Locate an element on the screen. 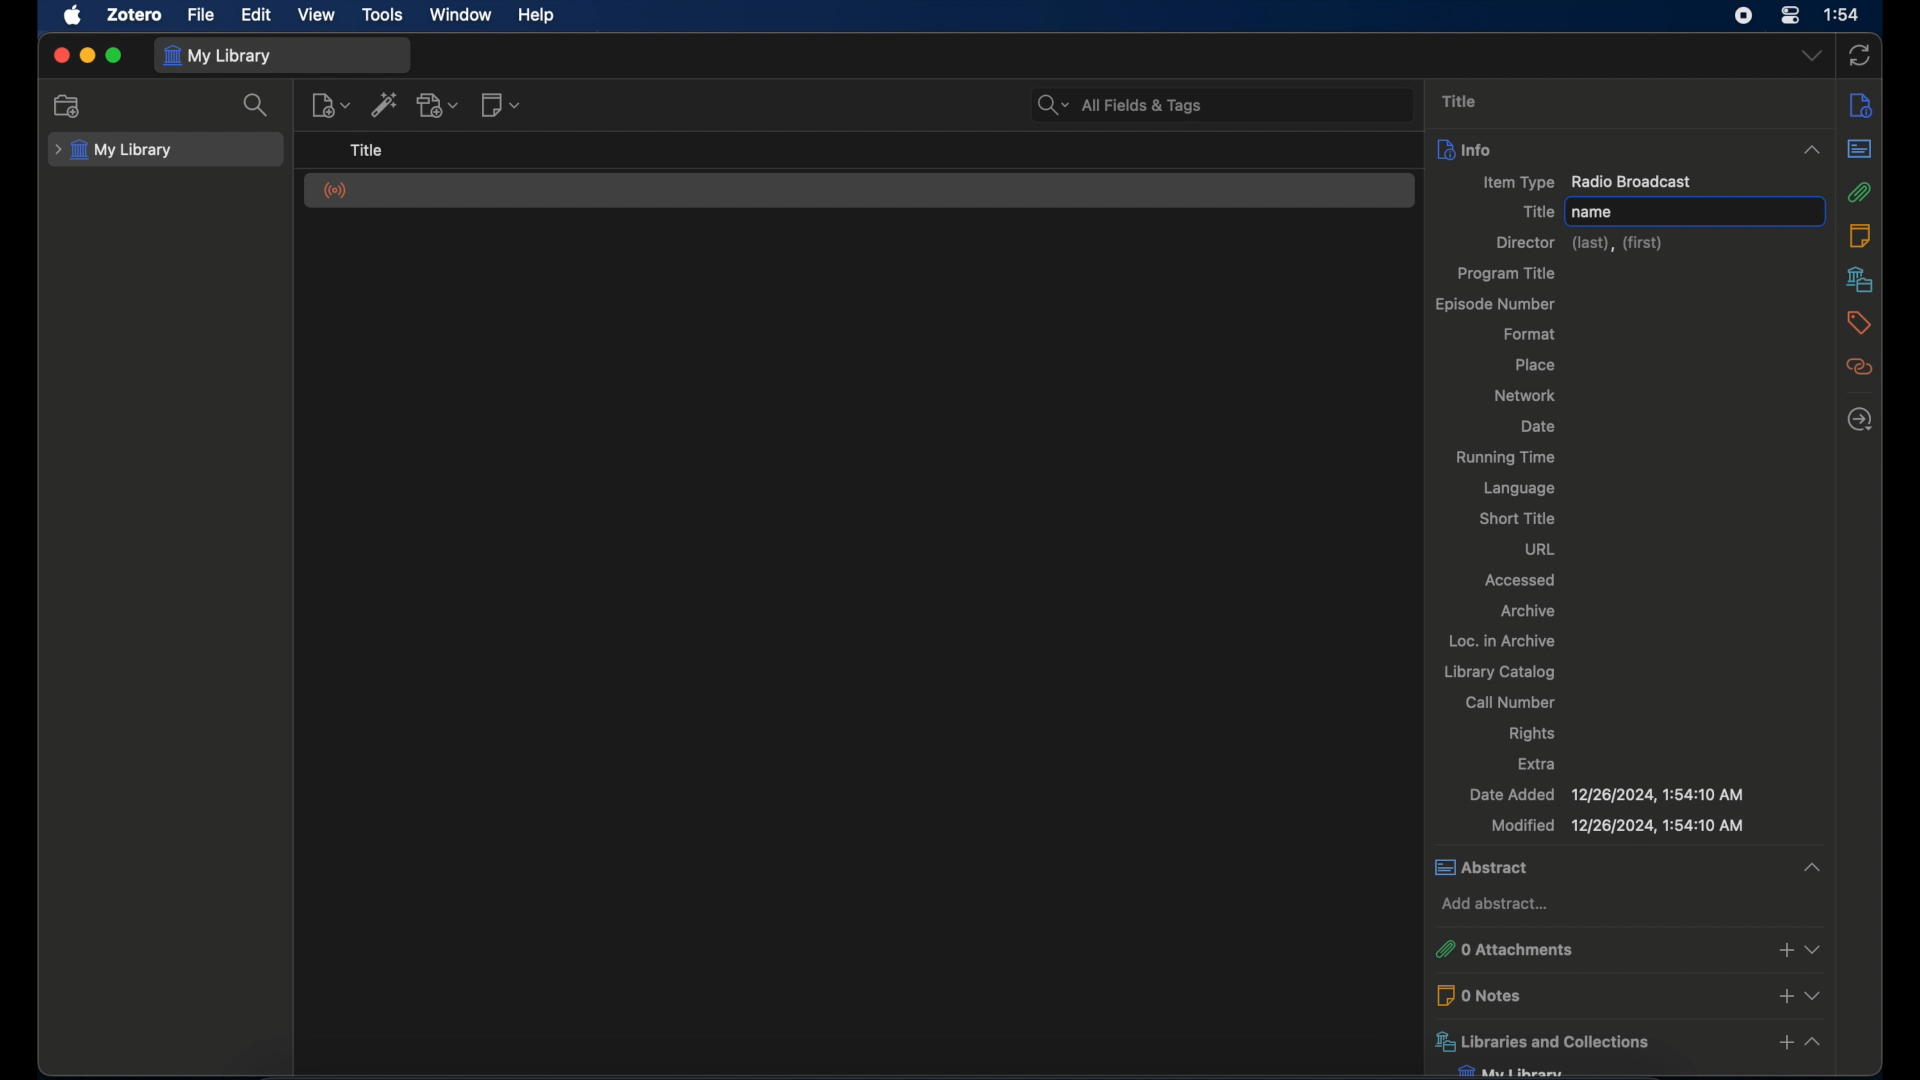 This screenshot has height=1080, width=1920. dropdown is located at coordinates (1810, 56).